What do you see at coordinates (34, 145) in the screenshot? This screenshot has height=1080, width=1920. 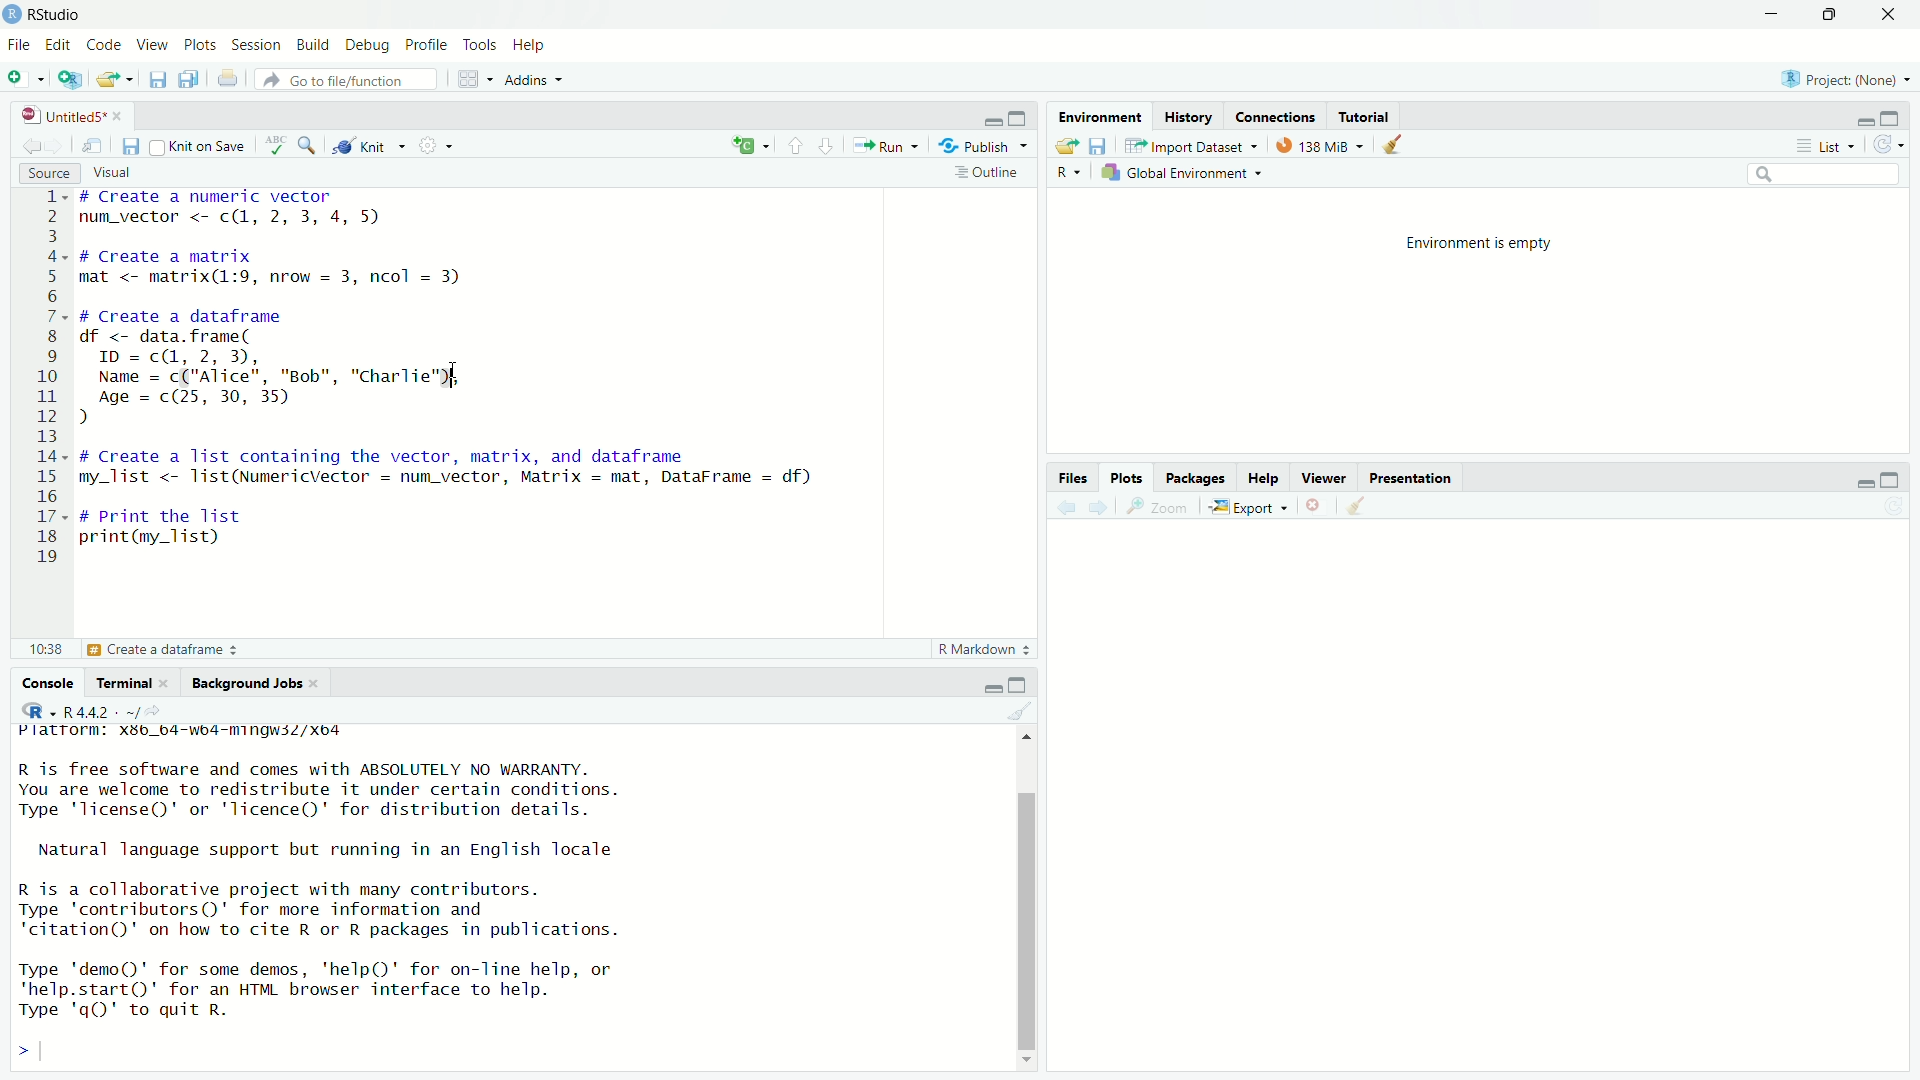 I see `back` at bounding box center [34, 145].